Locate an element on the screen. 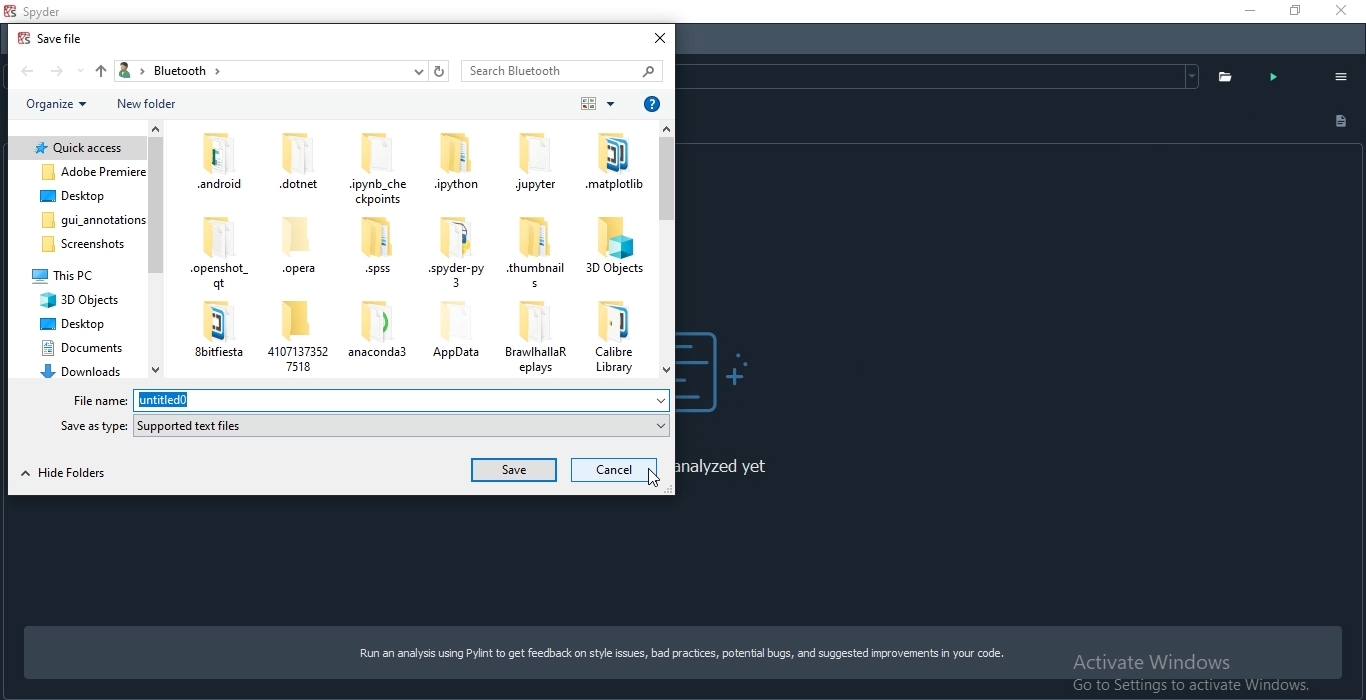 The width and height of the screenshot is (1366, 700). gui annotations is located at coordinates (77, 222).